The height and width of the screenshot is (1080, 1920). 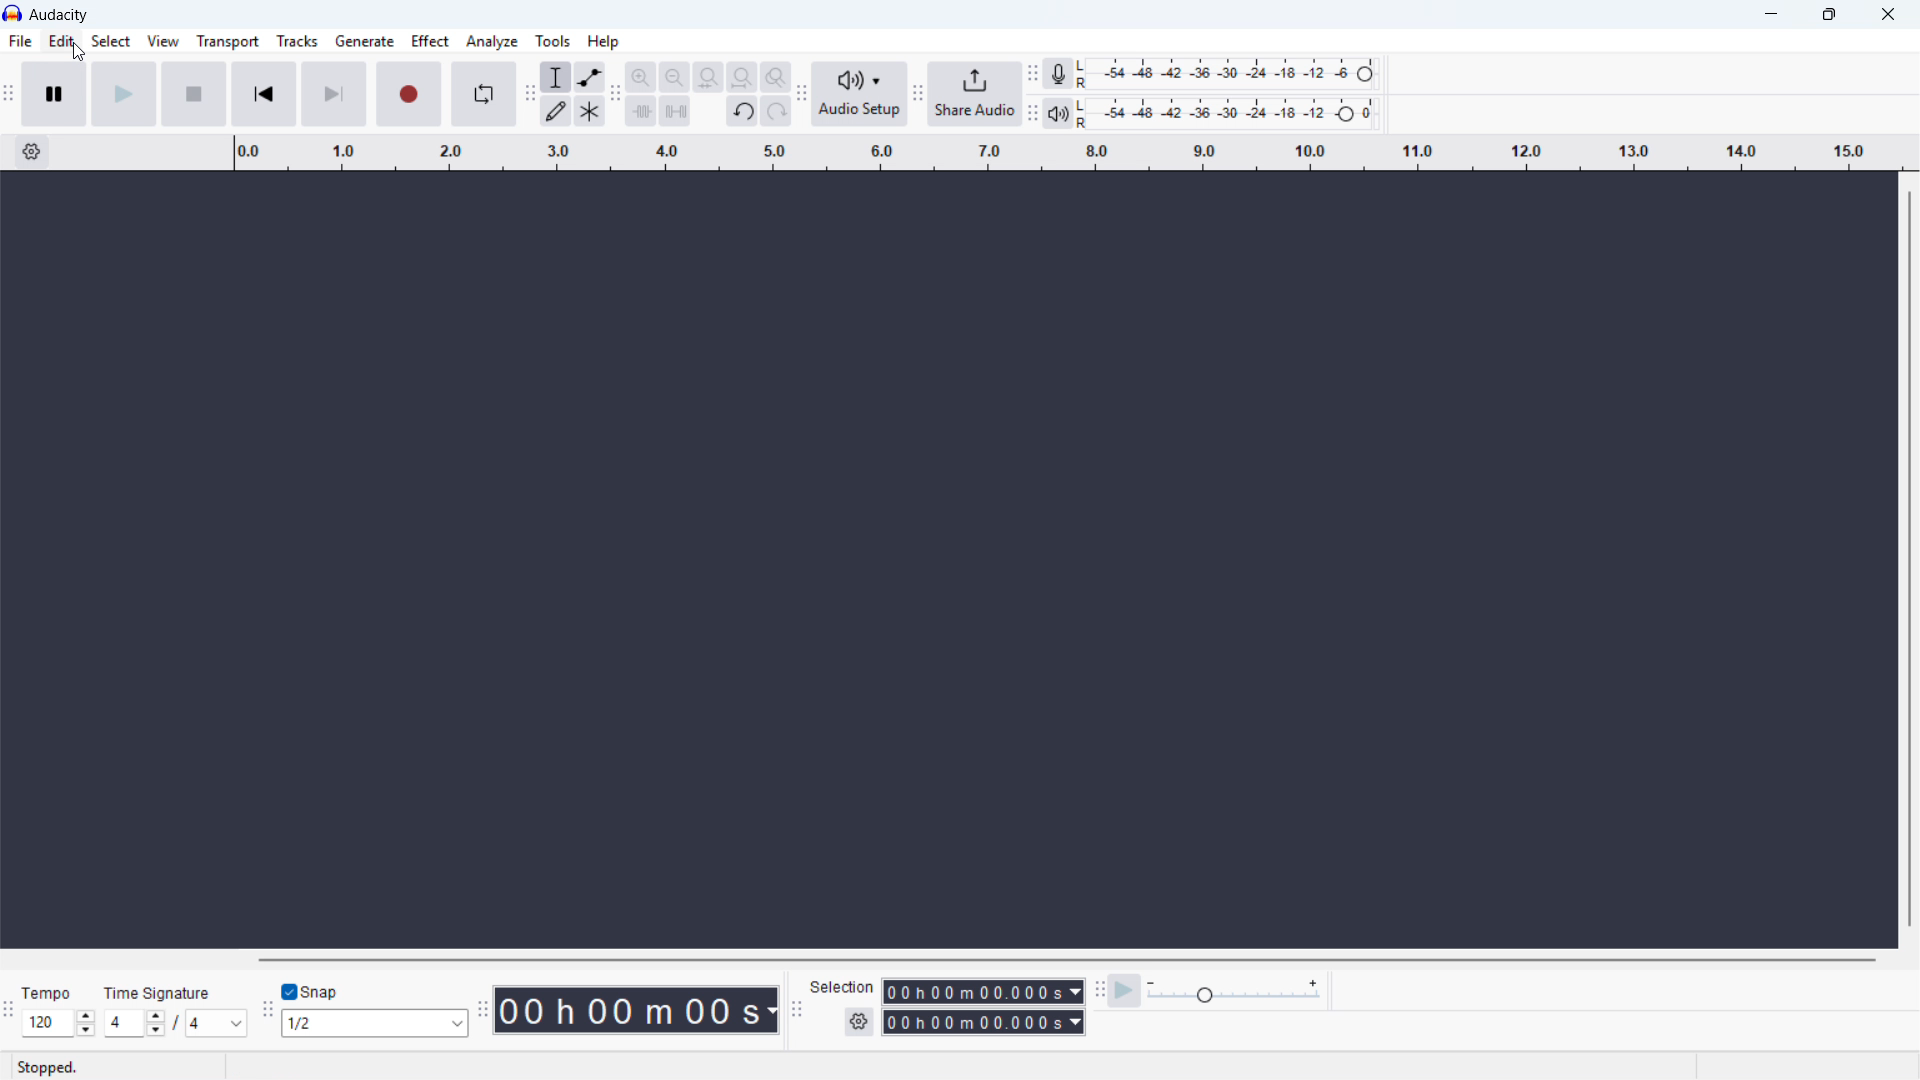 What do you see at coordinates (1064, 960) in the screenshot?
I see `horizontal scrollbar` at bounding box center [1064, 960].